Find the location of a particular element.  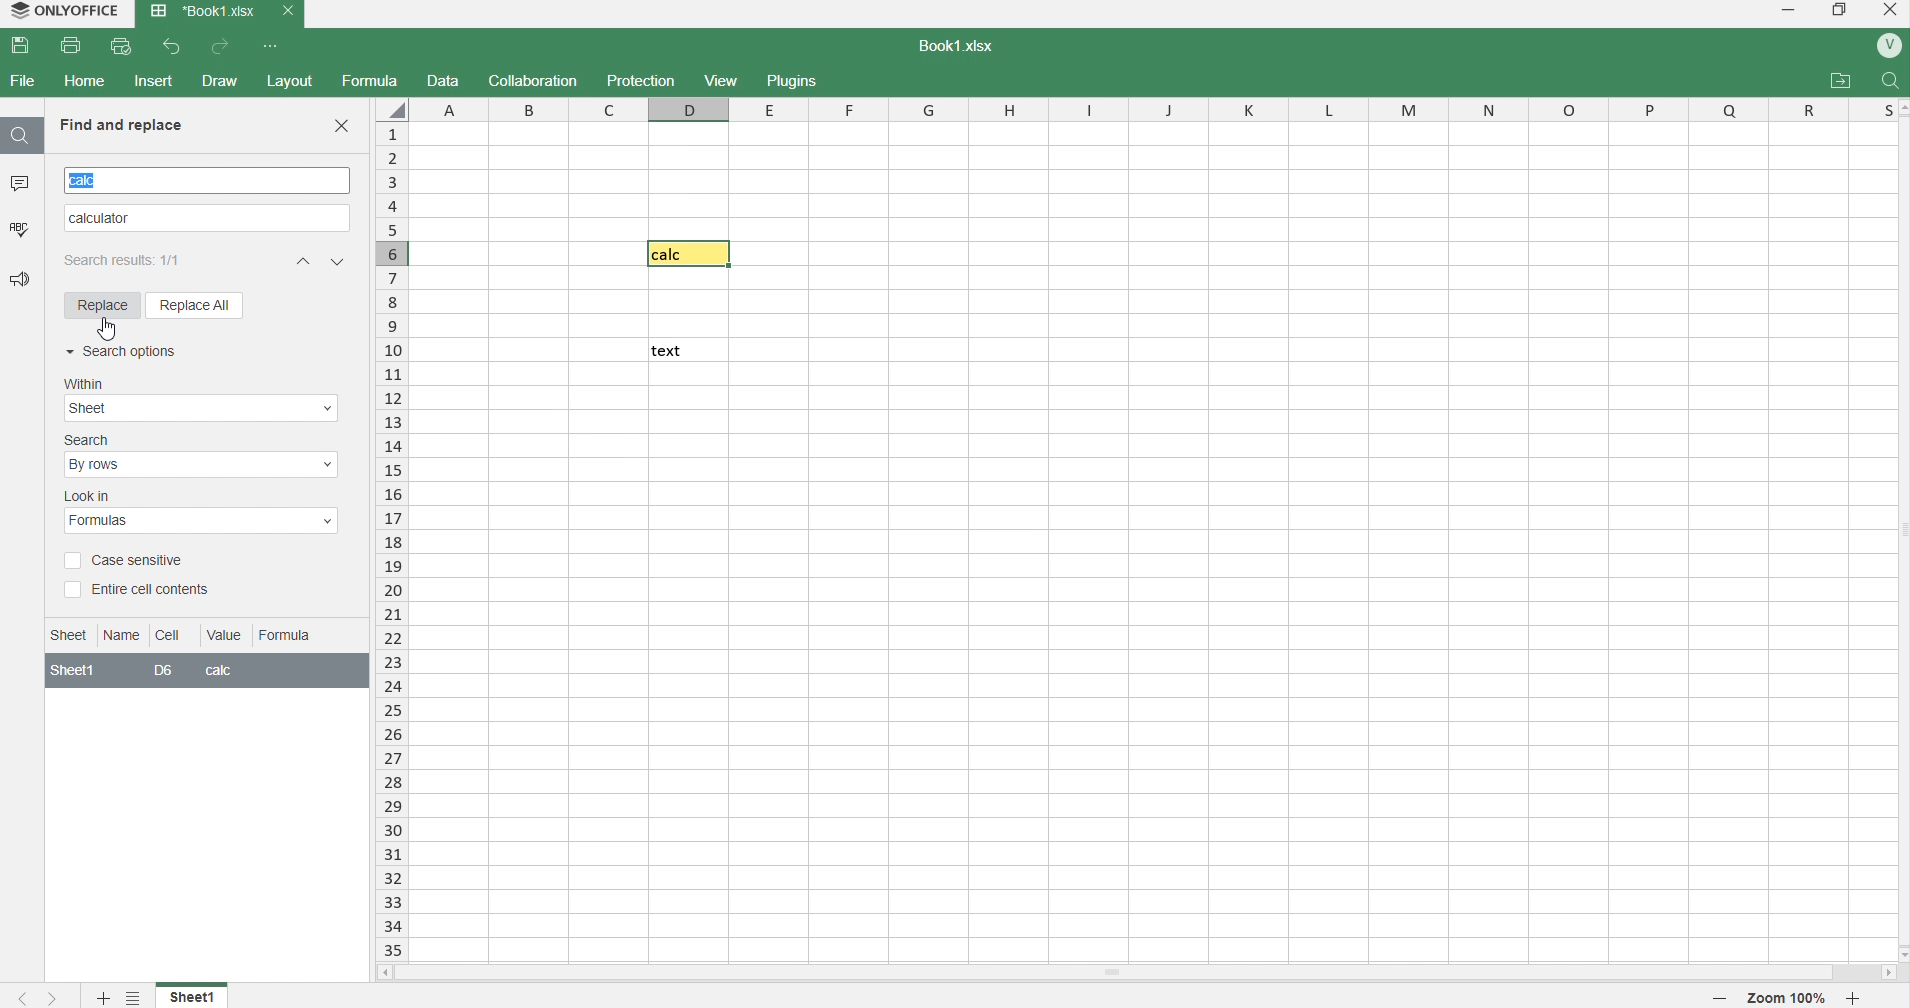

search is located at coordinates (21, 136).